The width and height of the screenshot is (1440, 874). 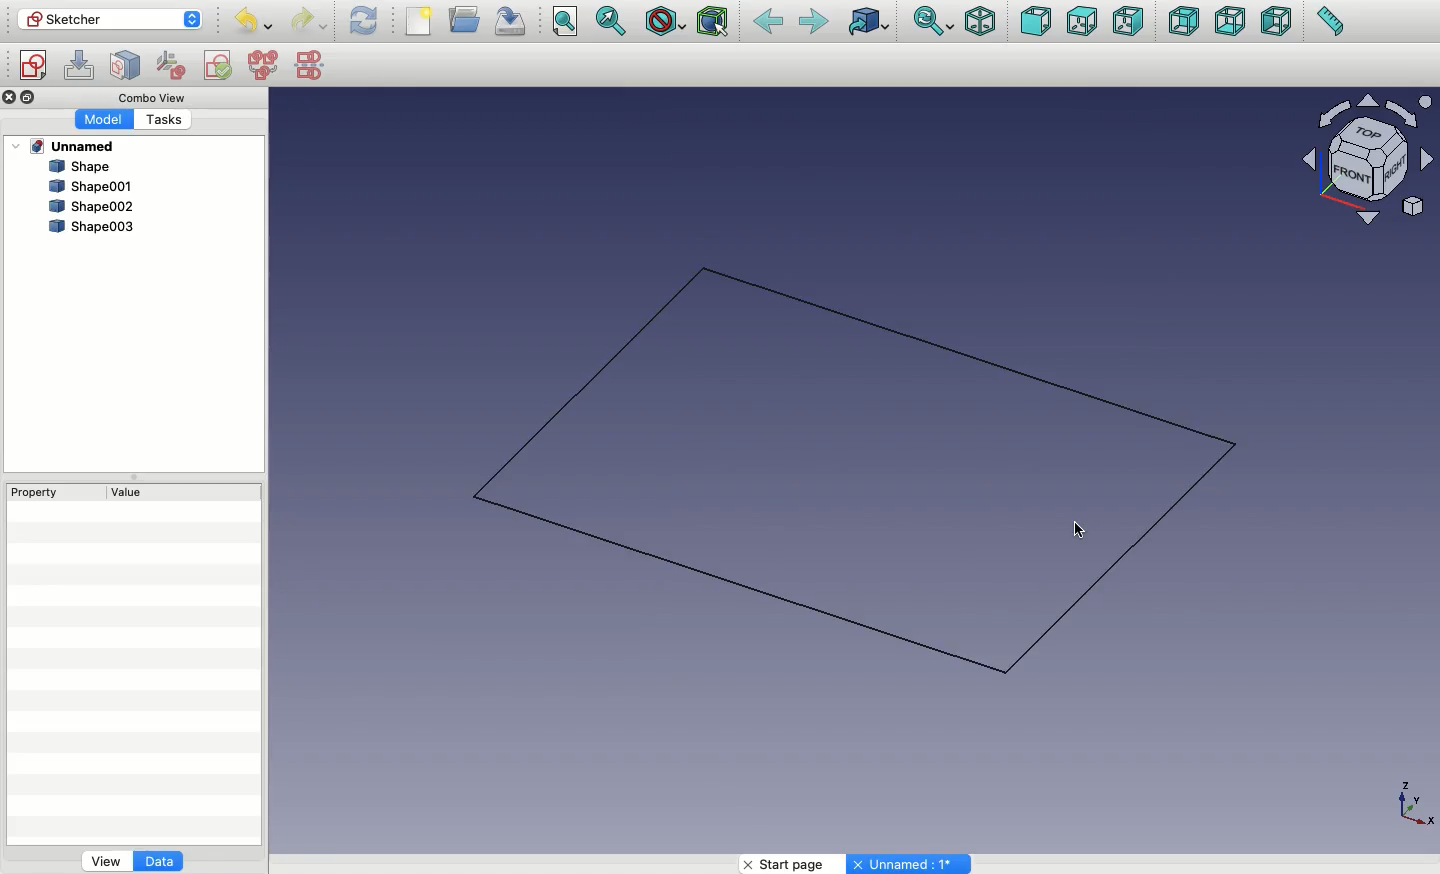 What do you see at coordinates (308, 22) in the screenshot?
I see `Redo` at bounding box center [308, 22].